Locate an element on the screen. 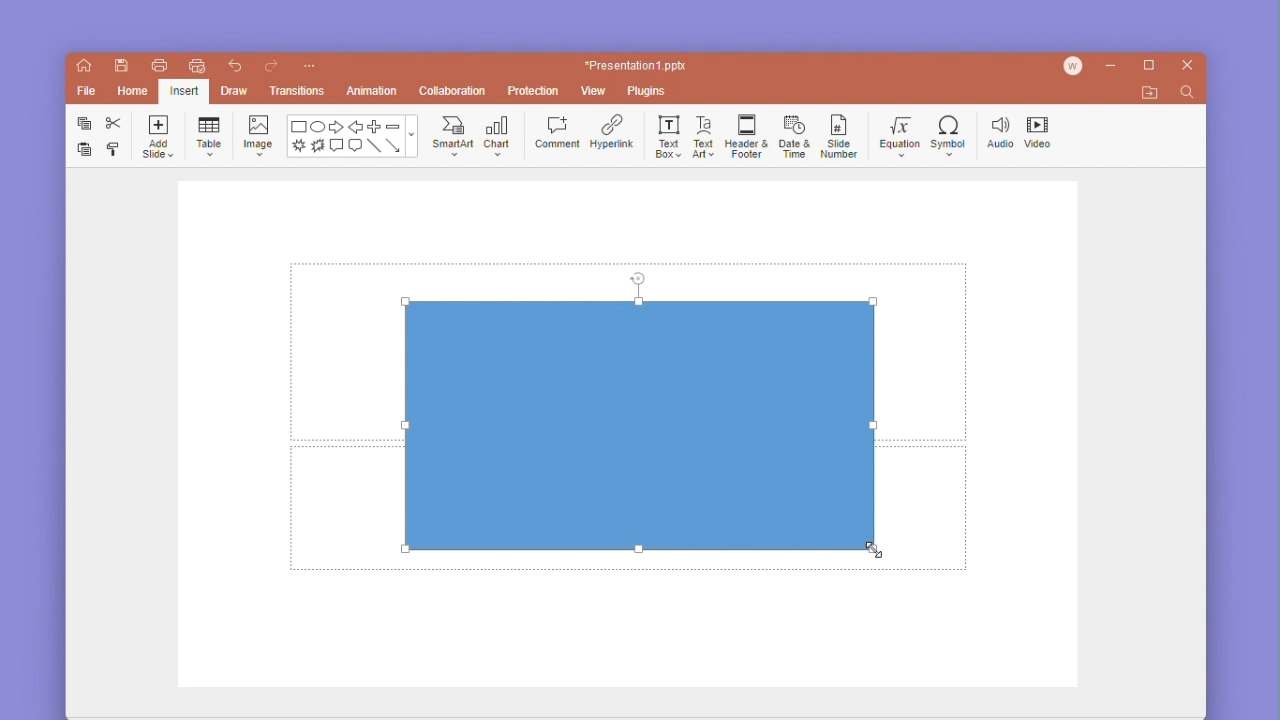 This screenshot has height=720, width=1280. draw is located at coordinates (235, 89).